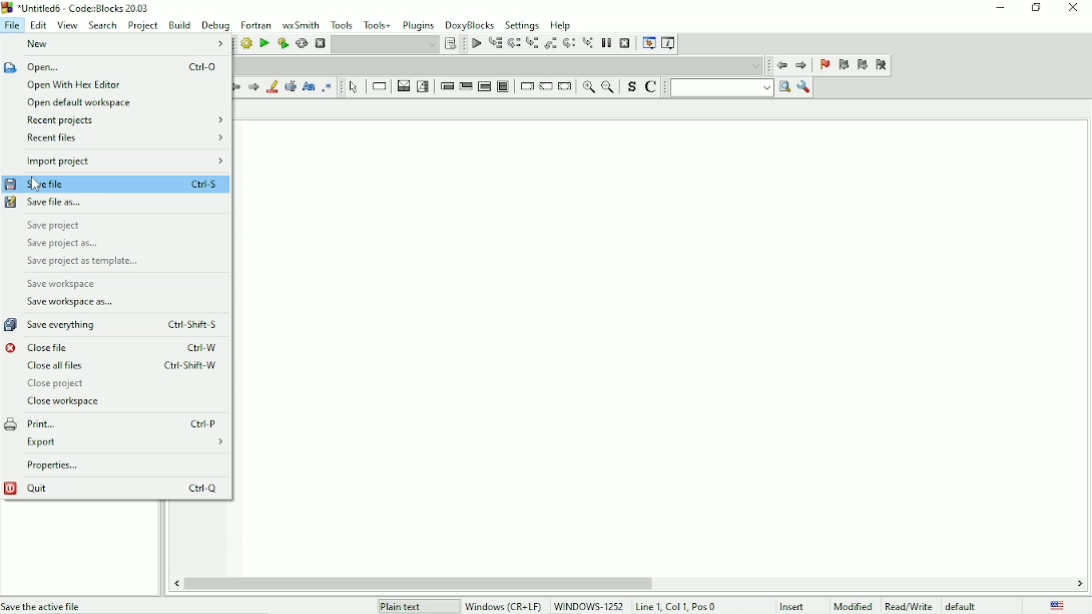 This screenshot has height=614, width=1092. Describe the element at coordinates (62, 384) in the screenshot. I see `Close project` at that location.